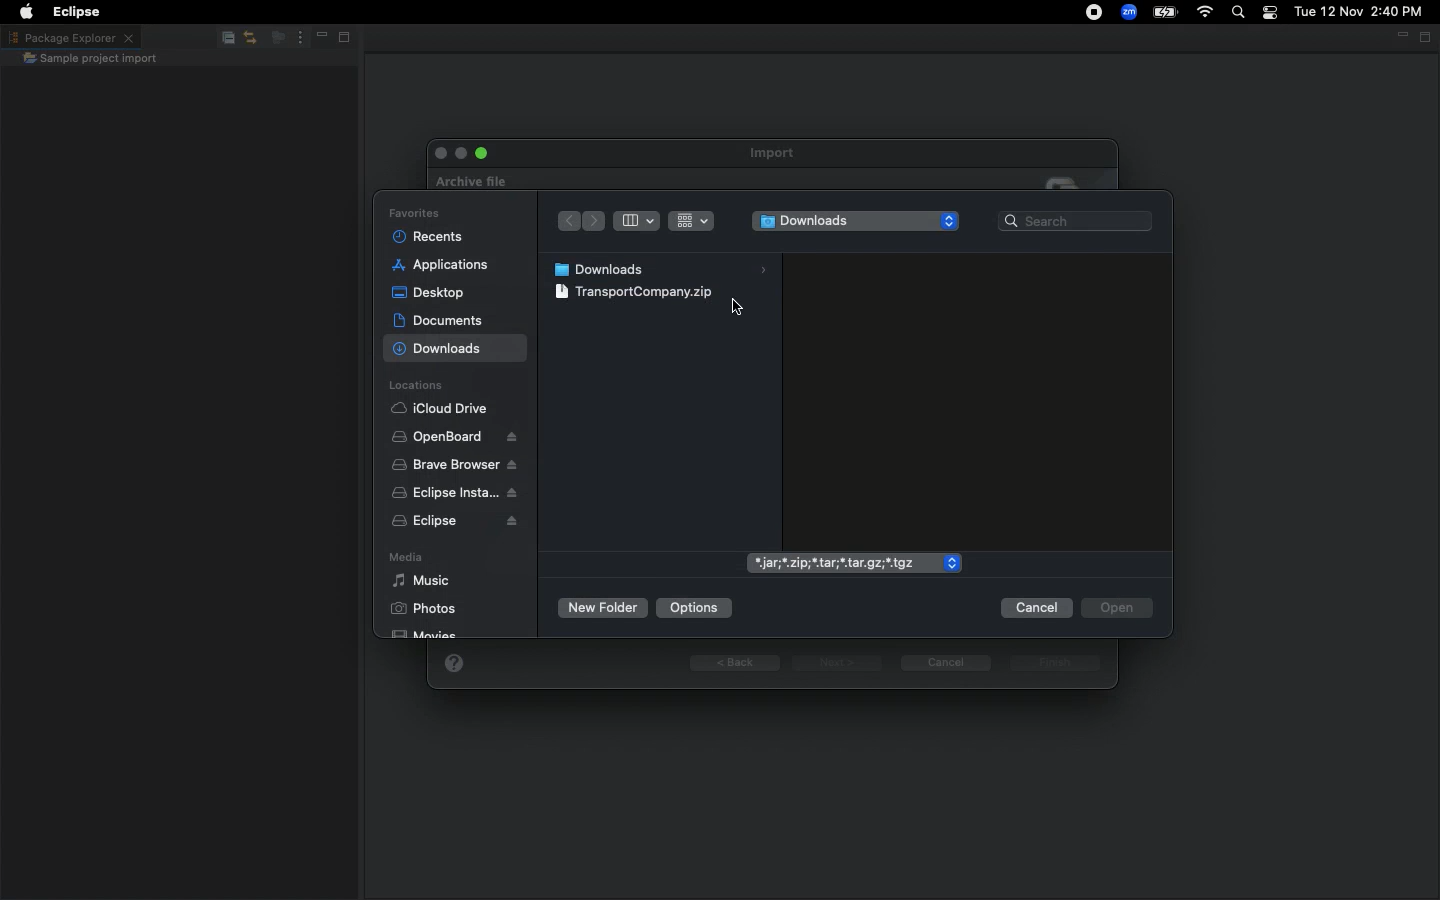  I want to click on Search, so click(1076, 222).